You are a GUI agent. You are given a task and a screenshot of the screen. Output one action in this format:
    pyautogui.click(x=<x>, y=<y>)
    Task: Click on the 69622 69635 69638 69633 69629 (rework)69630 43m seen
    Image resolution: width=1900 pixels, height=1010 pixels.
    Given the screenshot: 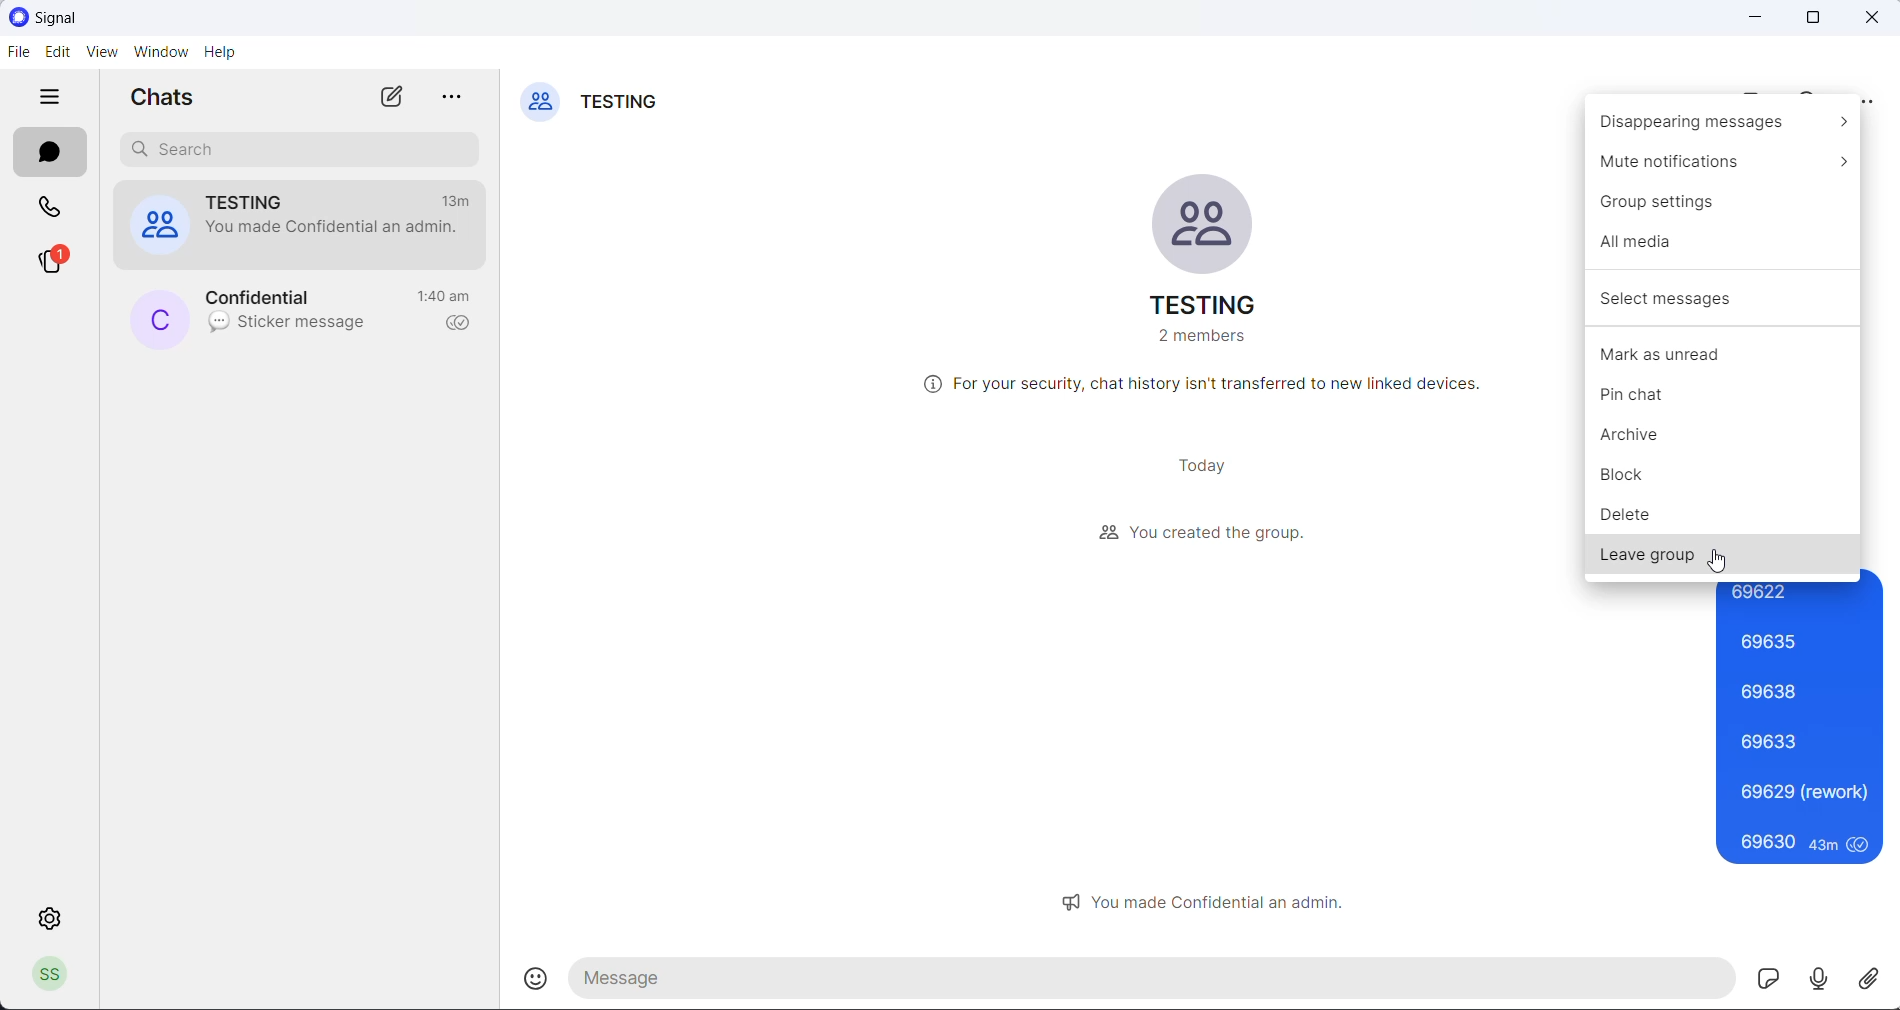 What is the action you would take?
    pyautogui.click(x=1801, y=724)
    